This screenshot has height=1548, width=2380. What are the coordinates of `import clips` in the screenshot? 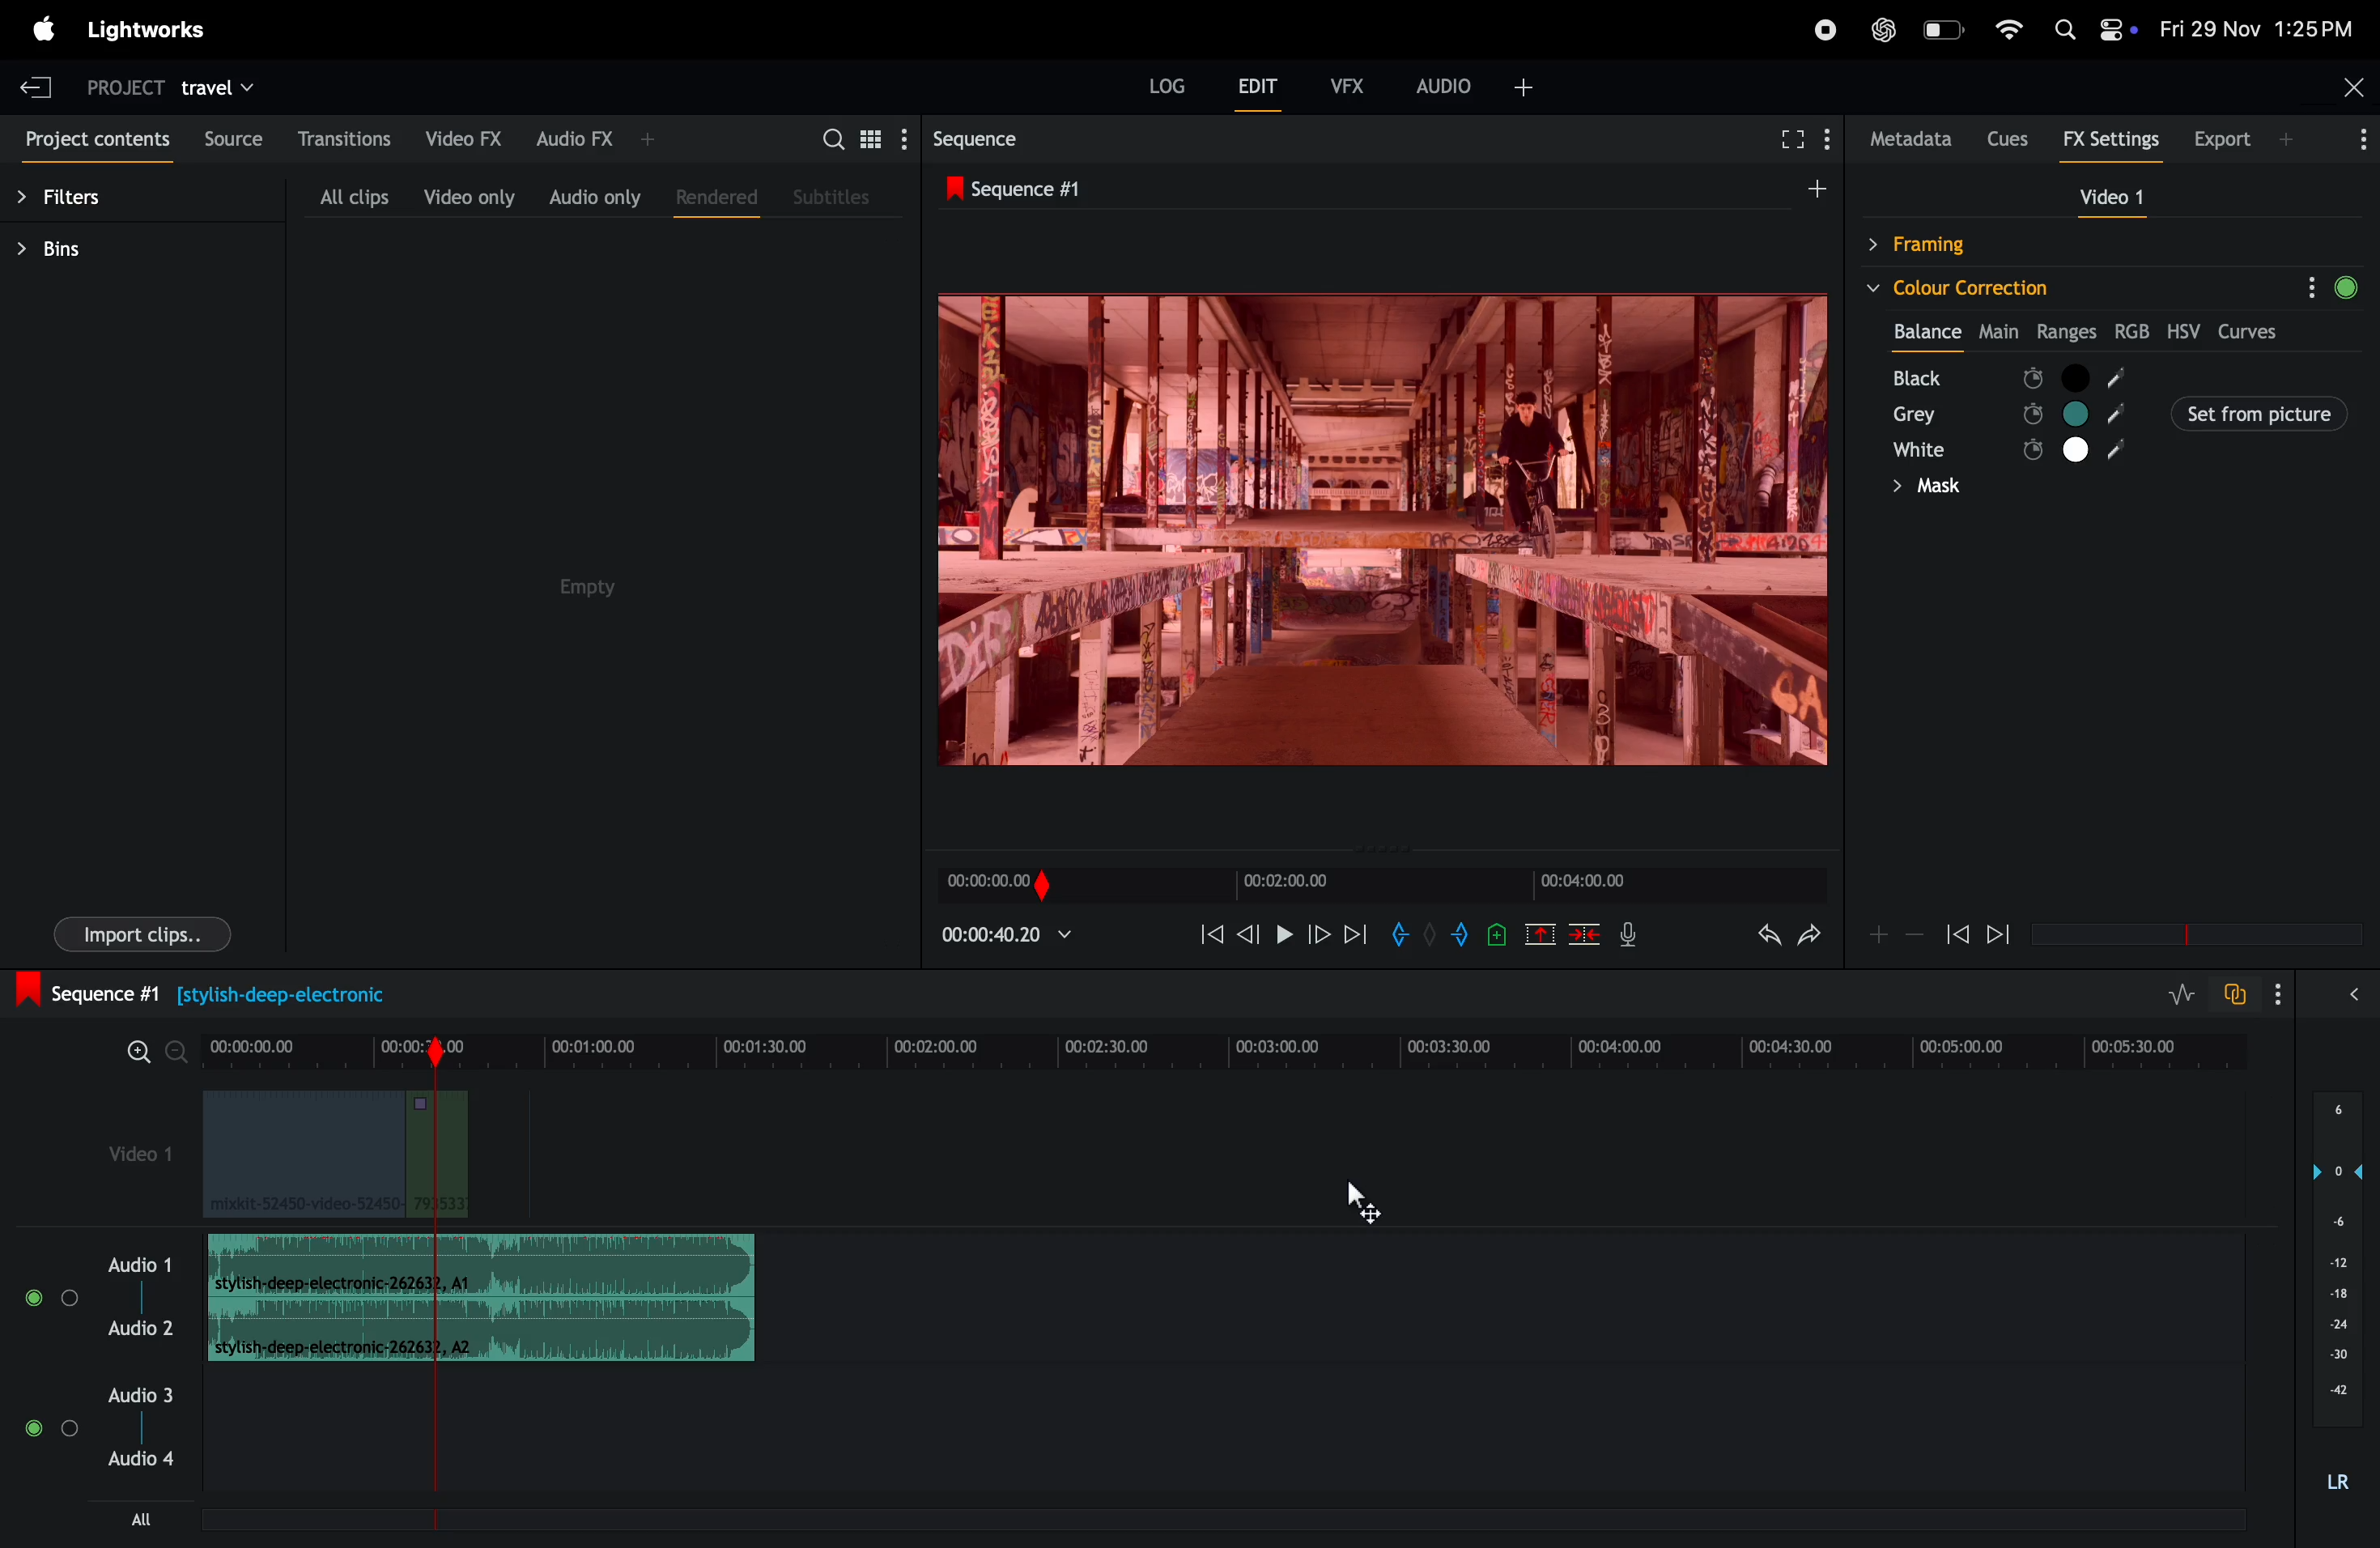 It's located at (143, 933).